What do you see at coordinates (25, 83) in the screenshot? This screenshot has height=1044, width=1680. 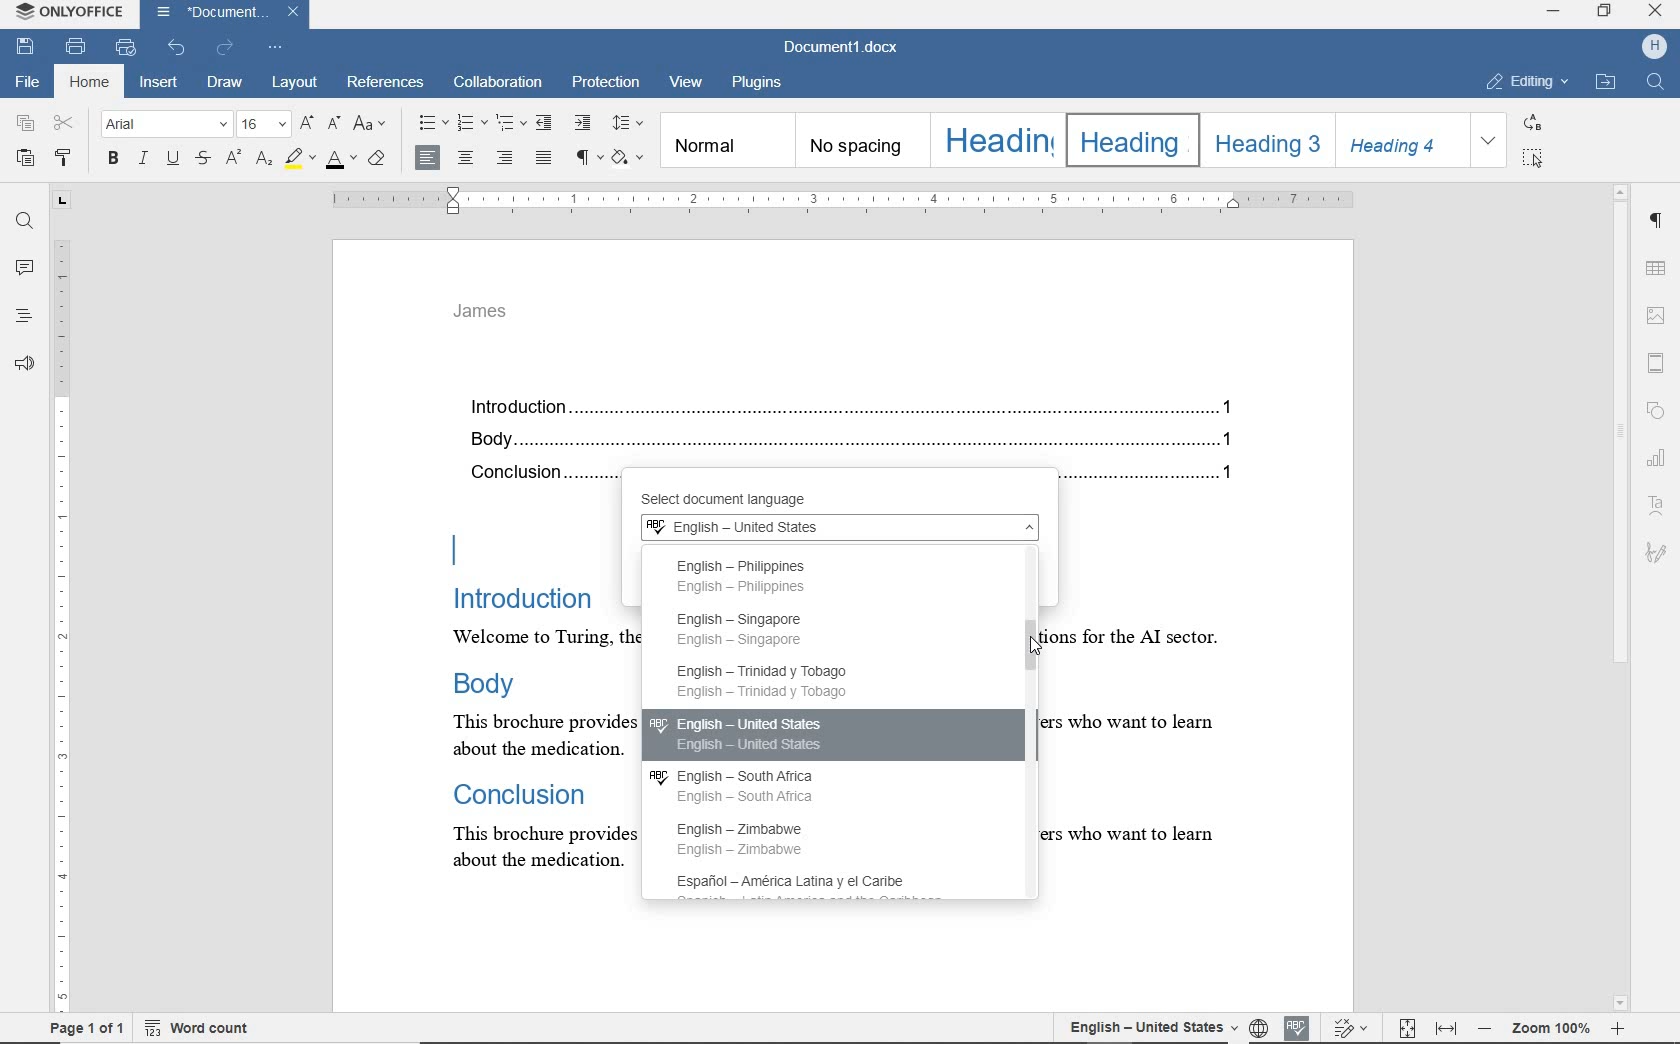 I see `file` at bounding box center [25, 83].